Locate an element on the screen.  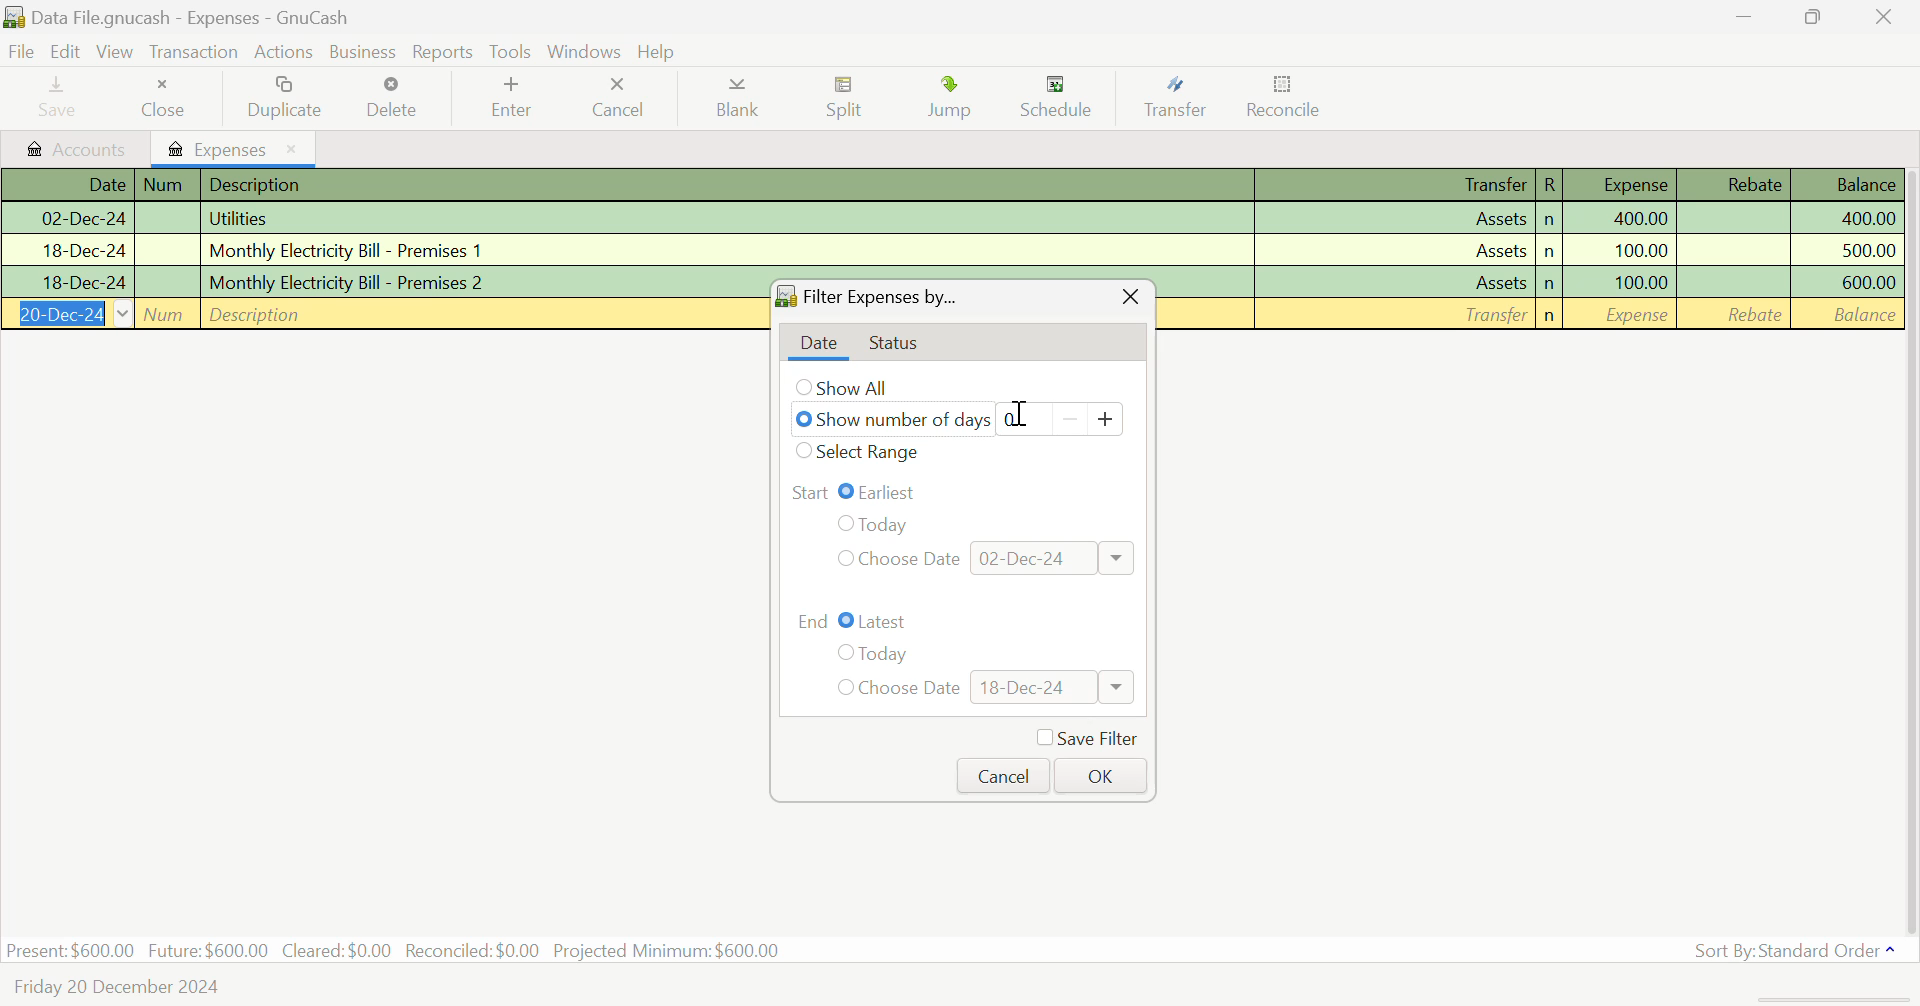
Rebate is located at coordinates (1733, 220).